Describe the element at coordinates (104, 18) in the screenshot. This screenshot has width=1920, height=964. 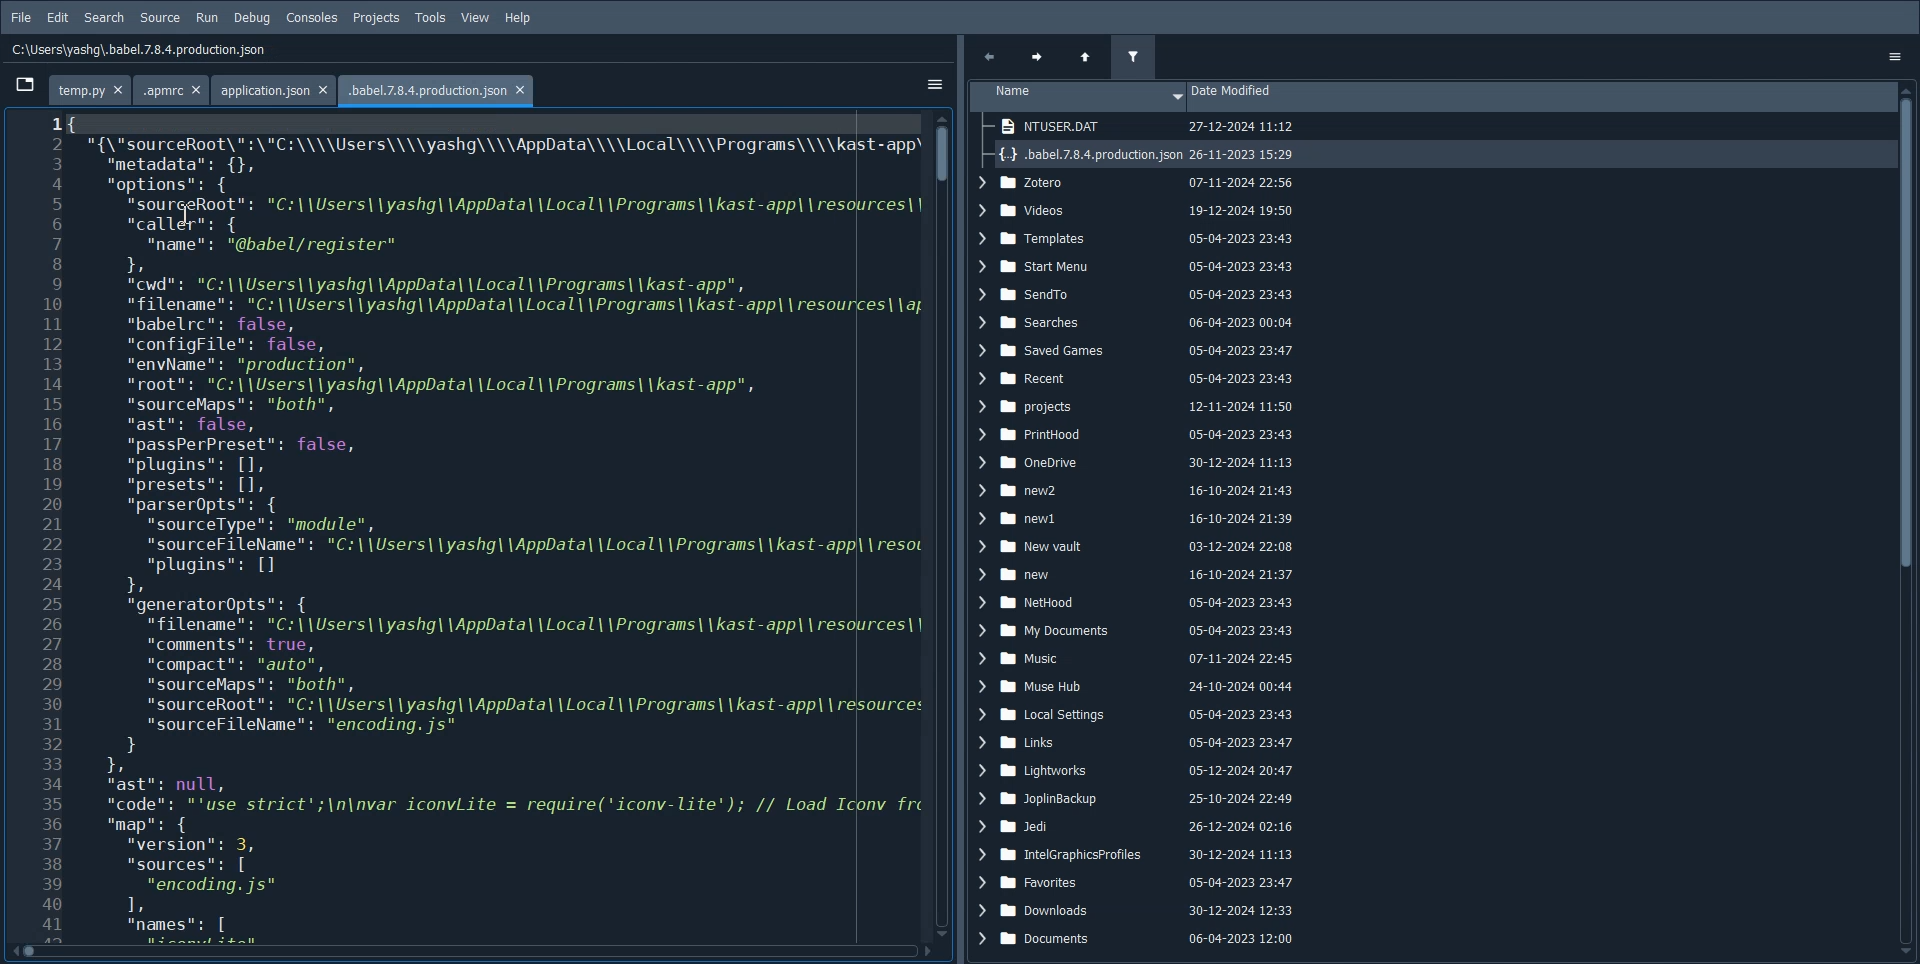
I see `Search` at that location.